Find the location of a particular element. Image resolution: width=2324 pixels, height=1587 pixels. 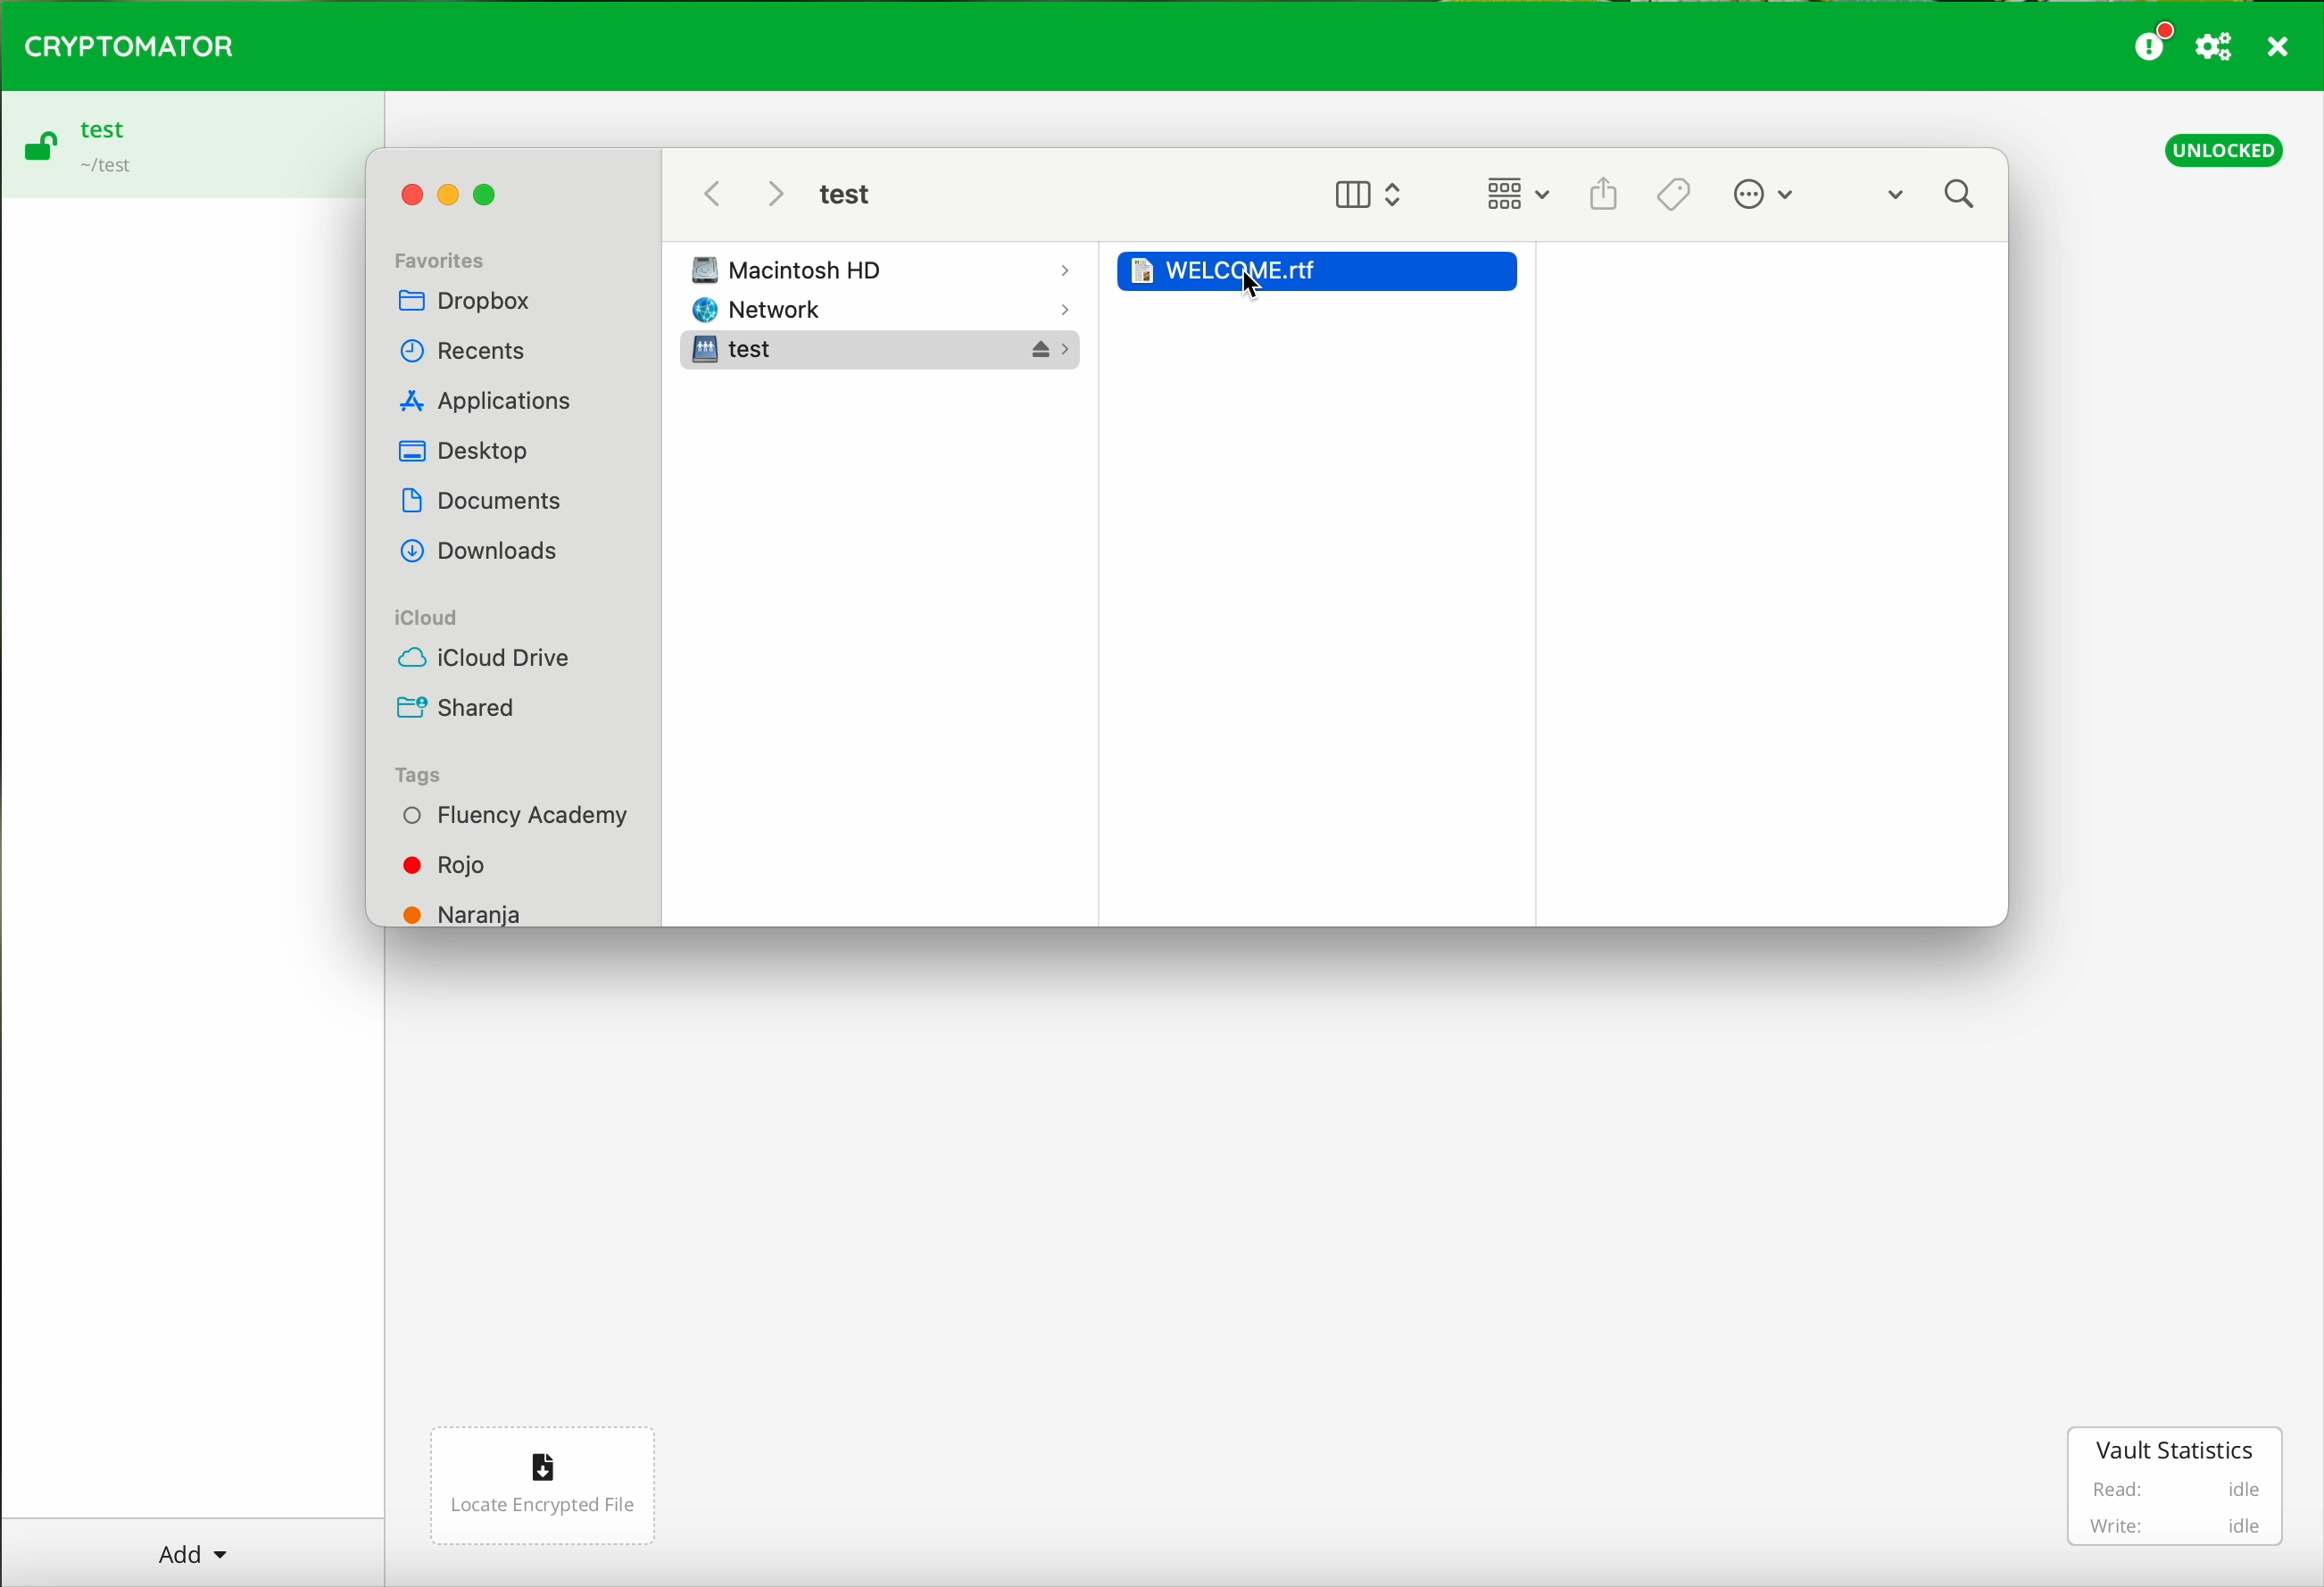

preferences is located at coordinates (2217, 48).